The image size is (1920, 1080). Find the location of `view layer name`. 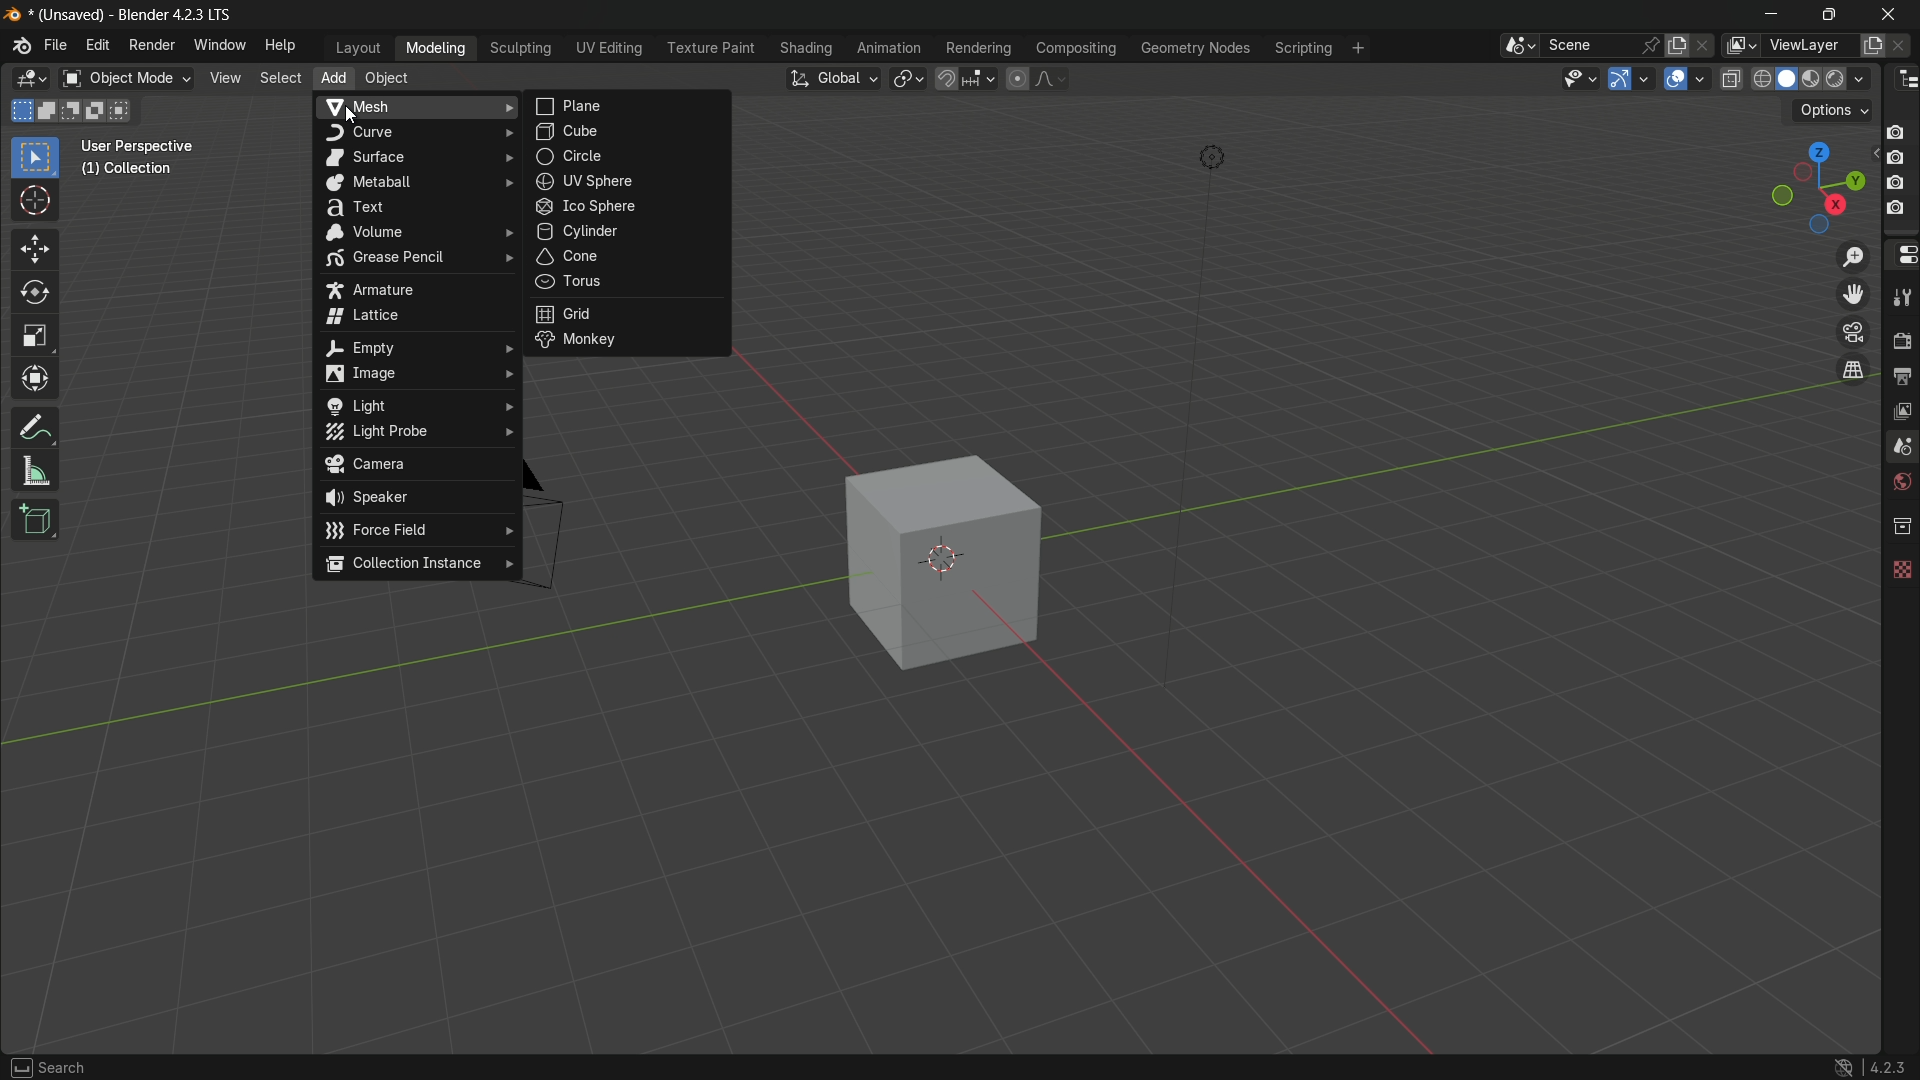

view layer name is located at coordinates (1809, 45).